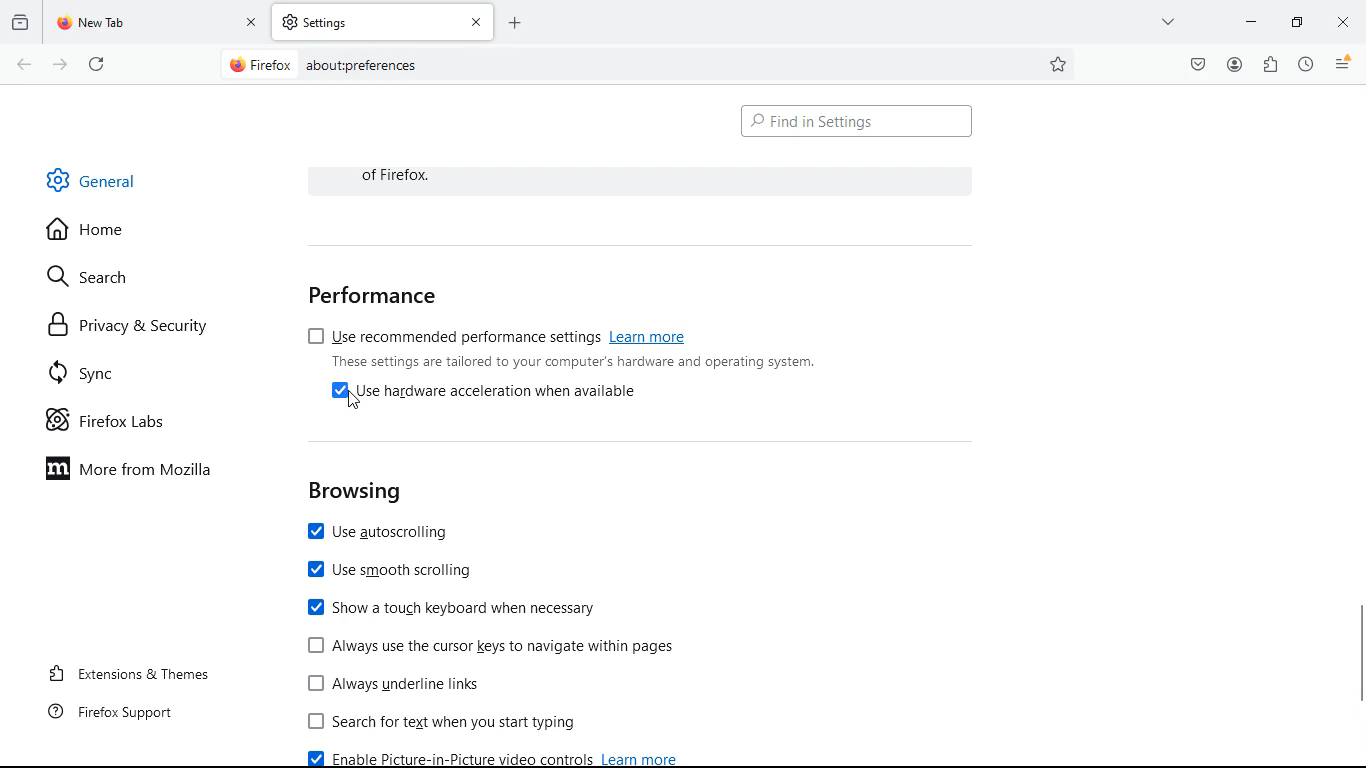  I want to click on general, so click(94, 178).